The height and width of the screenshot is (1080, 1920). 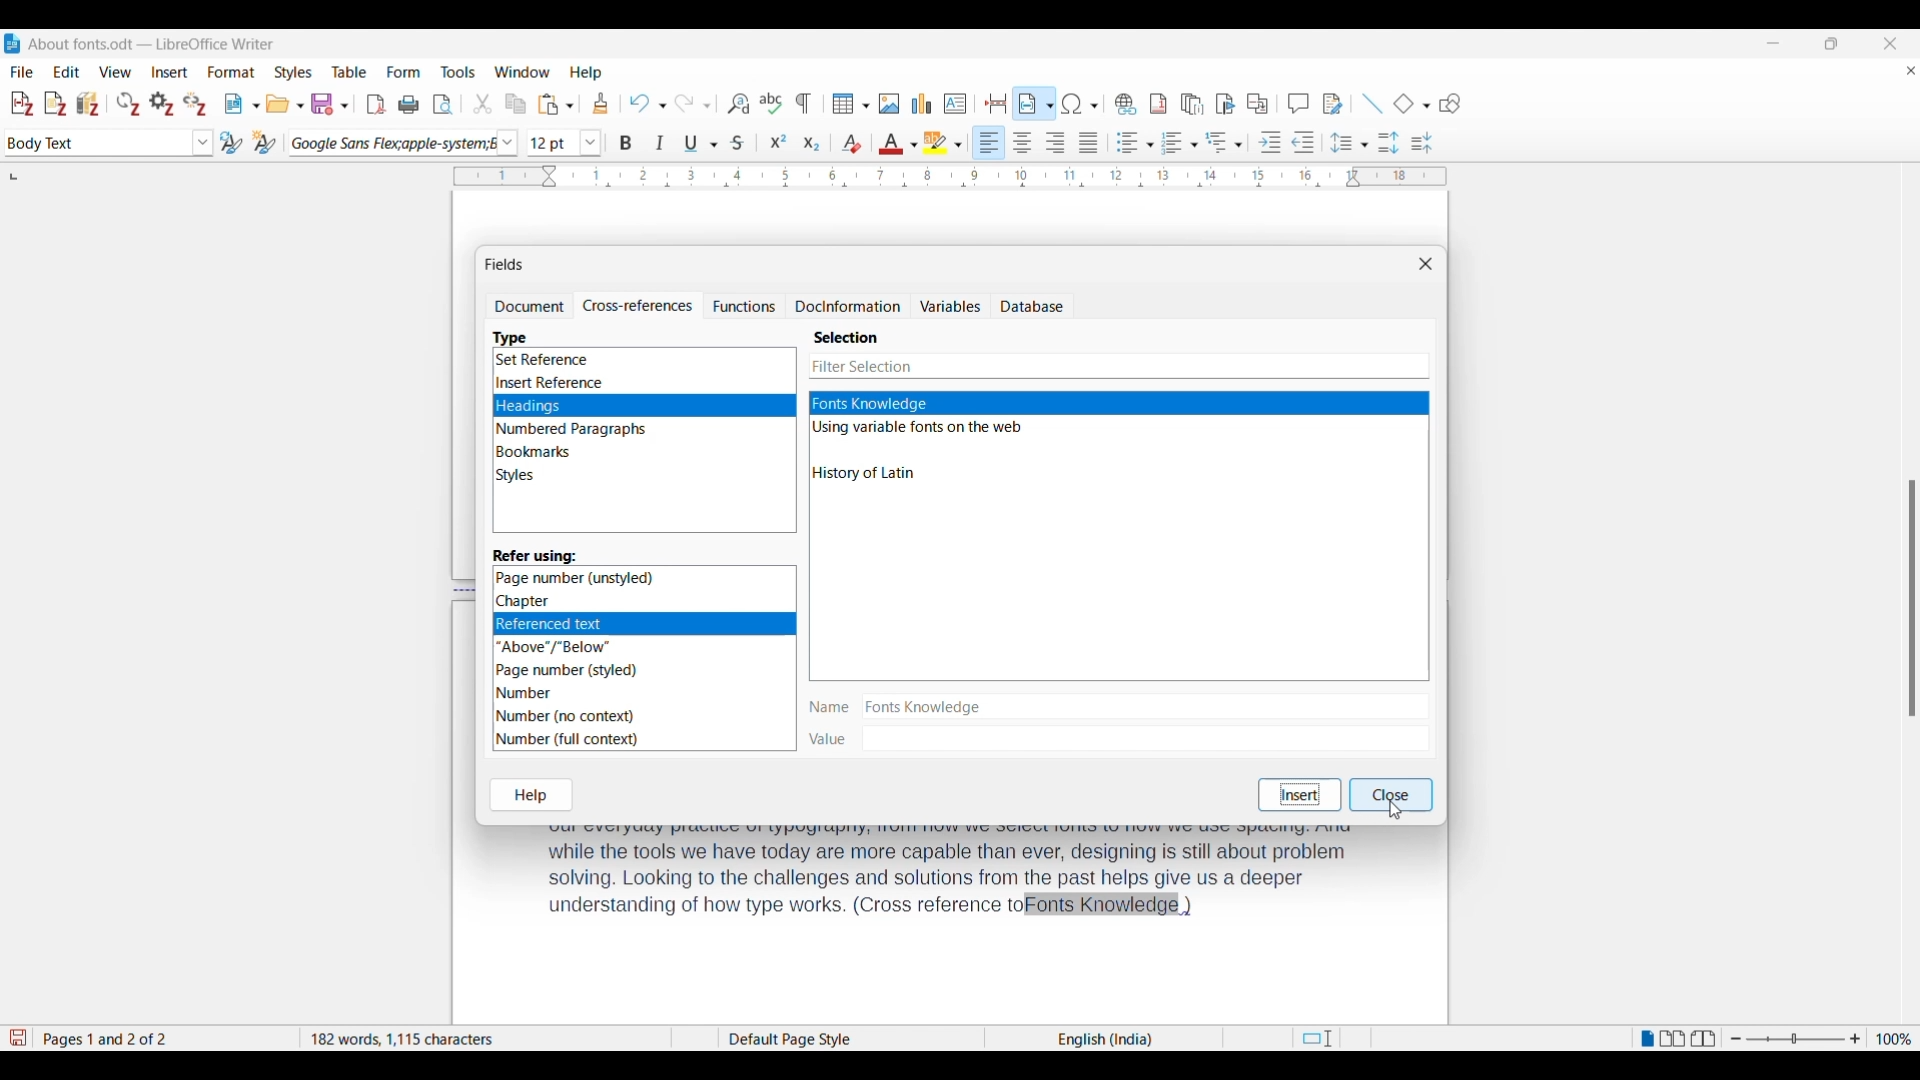 I want to click on Variables, so click(x=949, y=306).